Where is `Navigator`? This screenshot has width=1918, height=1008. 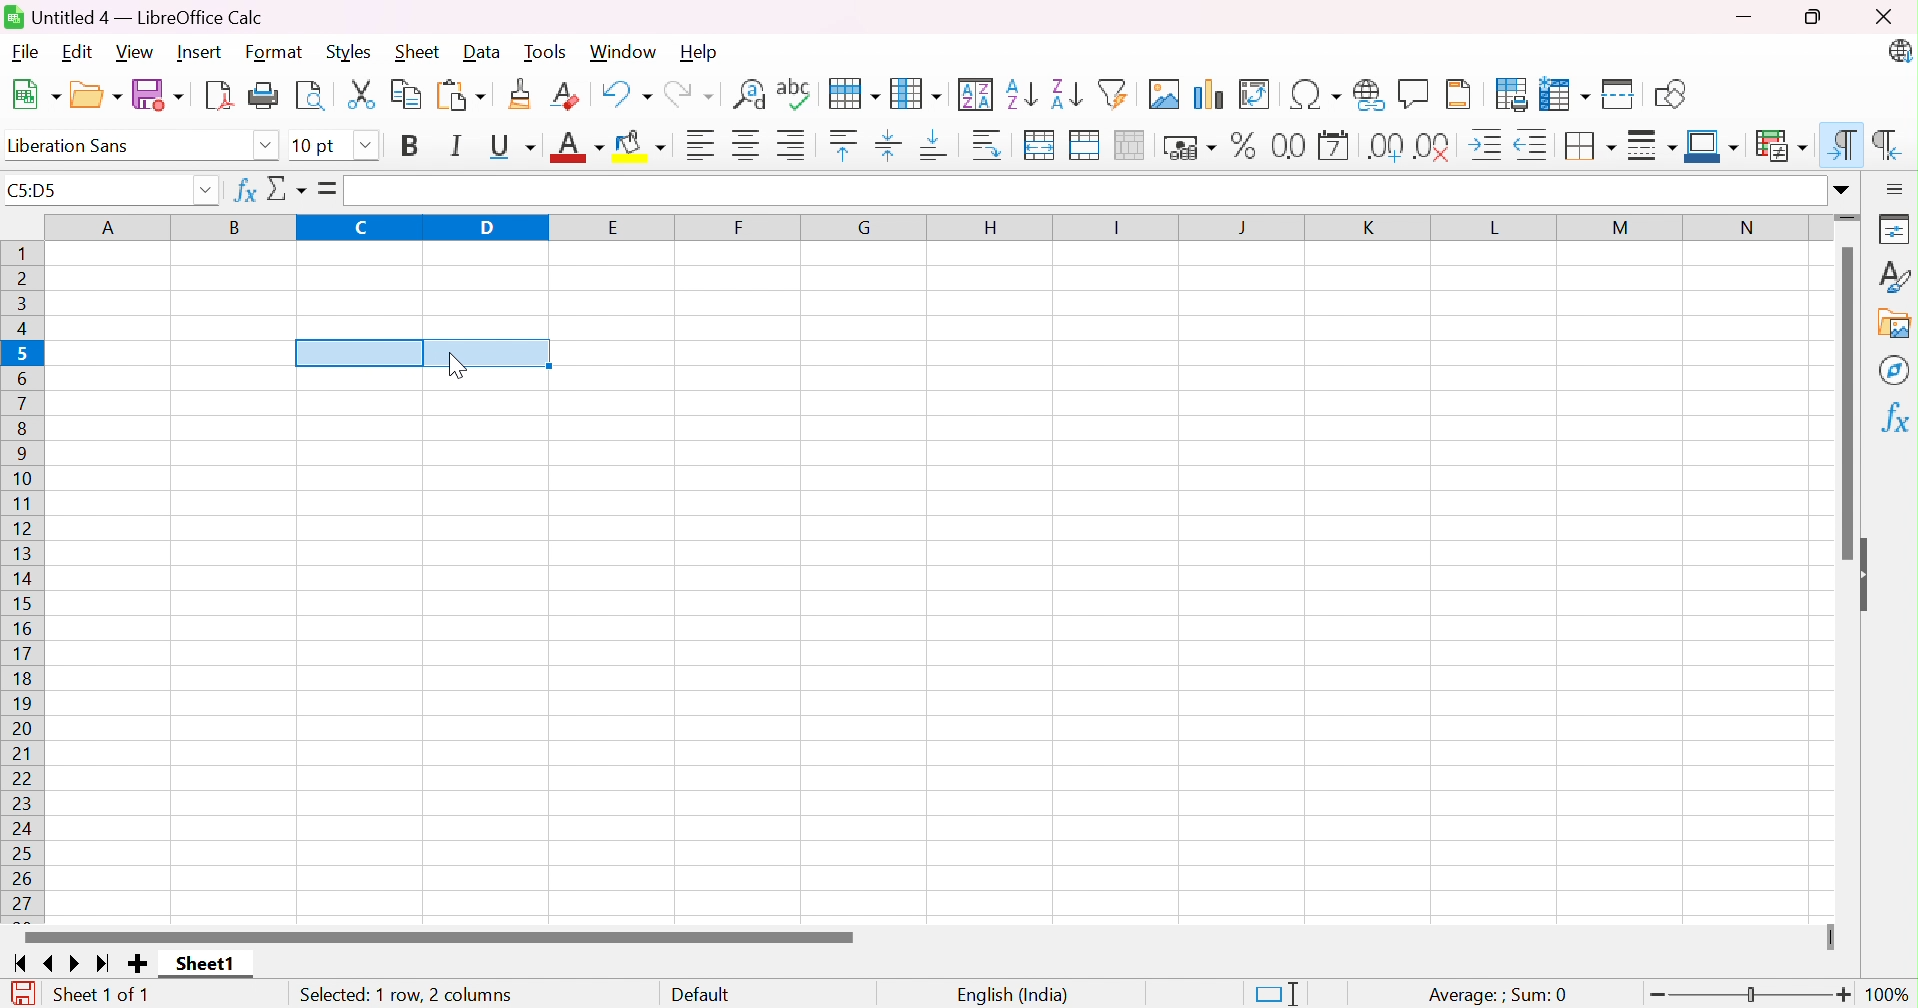 Navigator is located at coordinates (1892, 371).